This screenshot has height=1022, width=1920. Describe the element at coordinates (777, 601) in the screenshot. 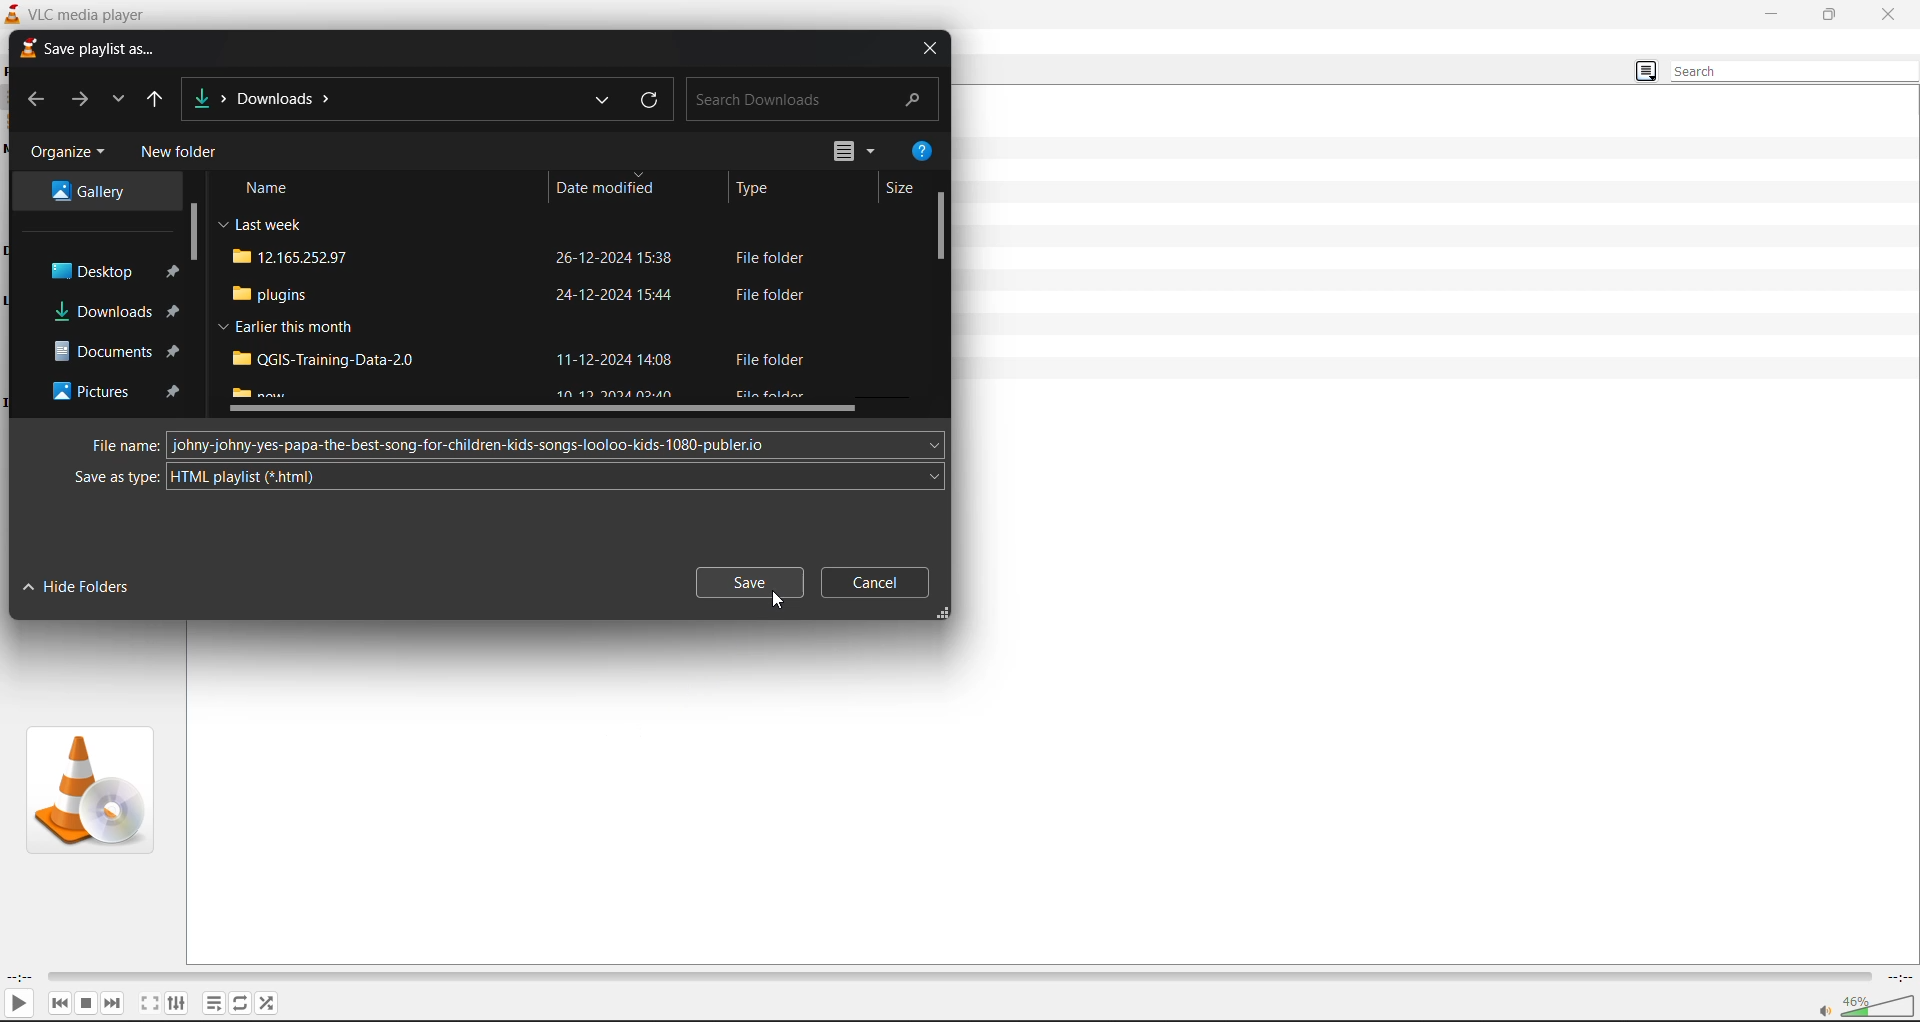

I see `cursor` at that location.